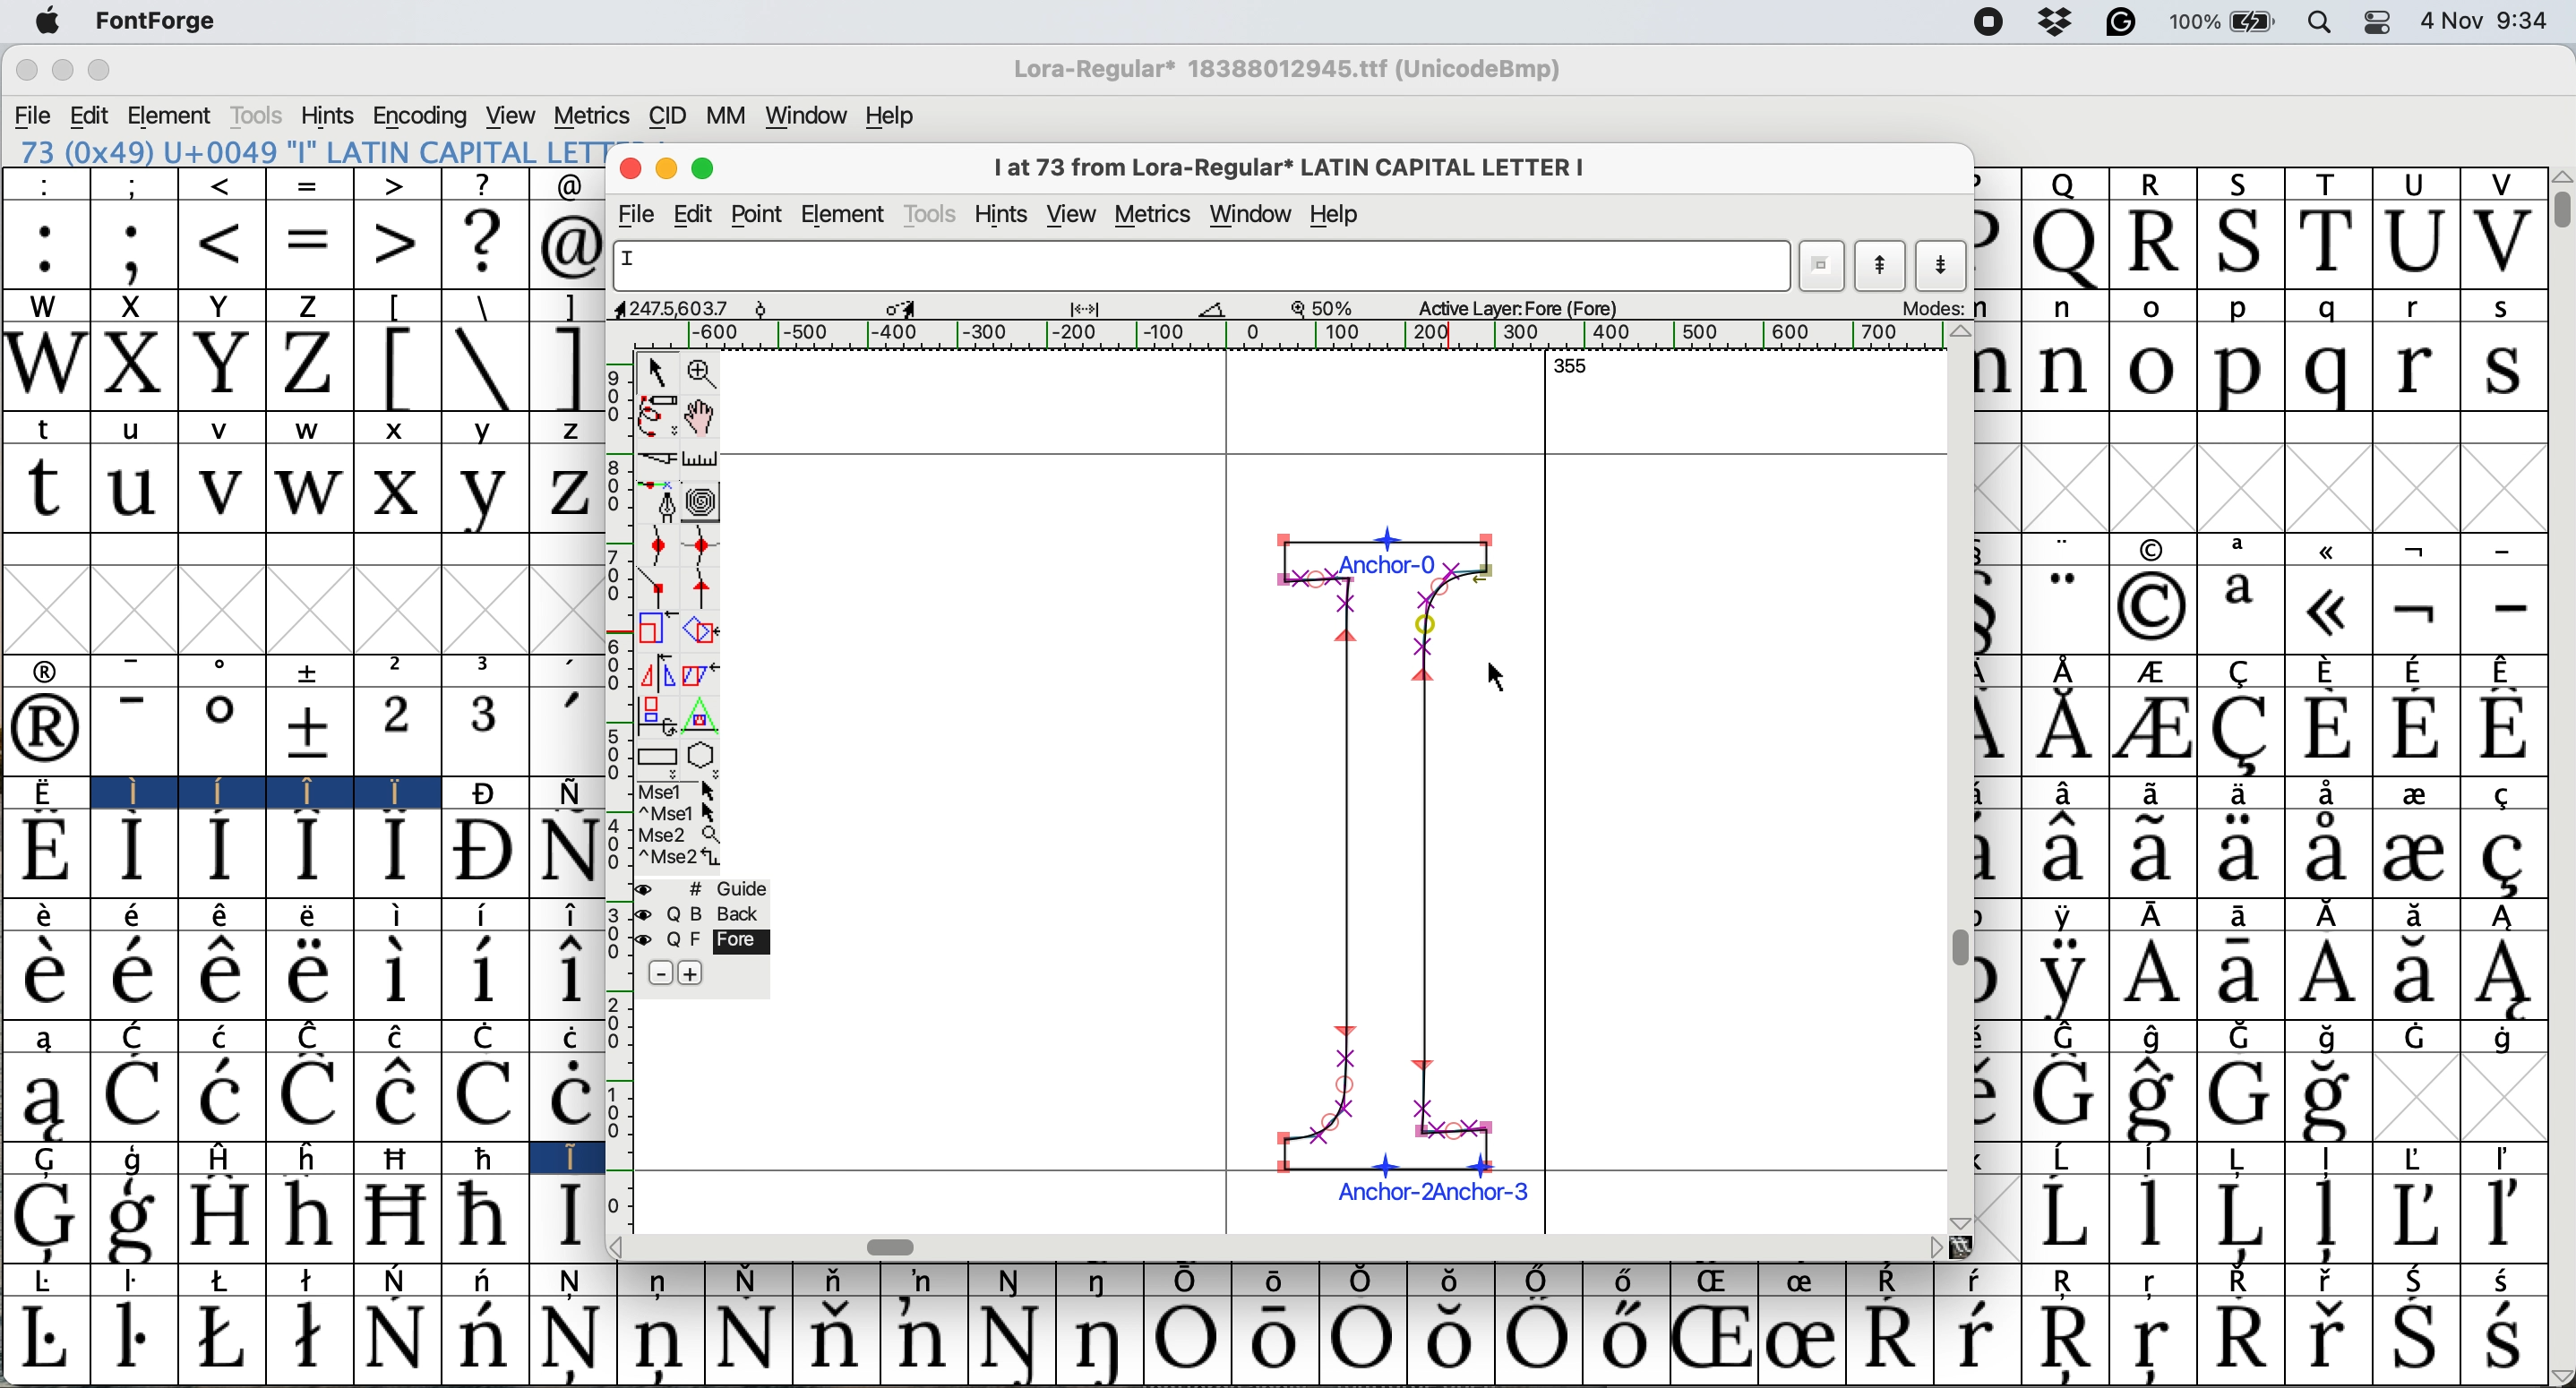 Image resolution: width=2576 pixels, height=1388 pixels. Describe the element at coordinates (305, 306) in the screenshot. I see `Z` at that location.